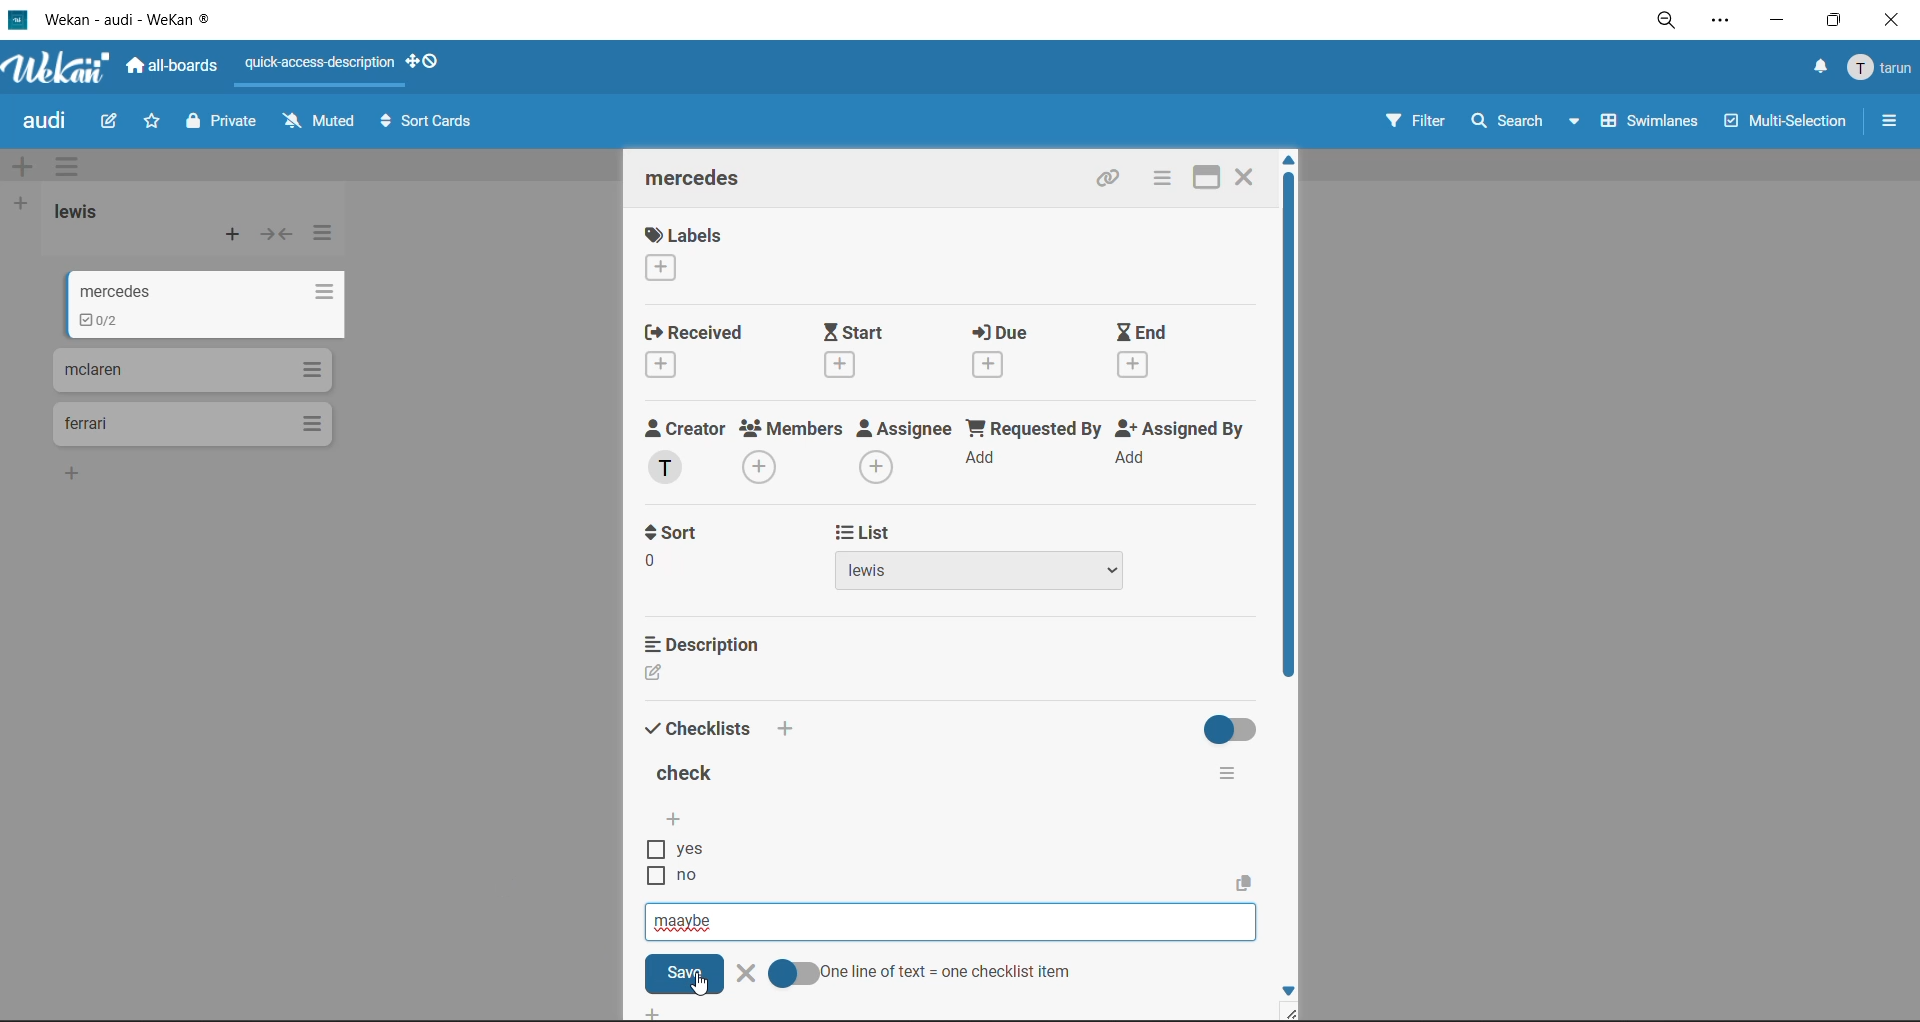 The width and height of the screenshot is (1920, 1022). What do you see at coordinates (984, 458) in the screenshot?
I see `Add` at bounding box center [984, 458].